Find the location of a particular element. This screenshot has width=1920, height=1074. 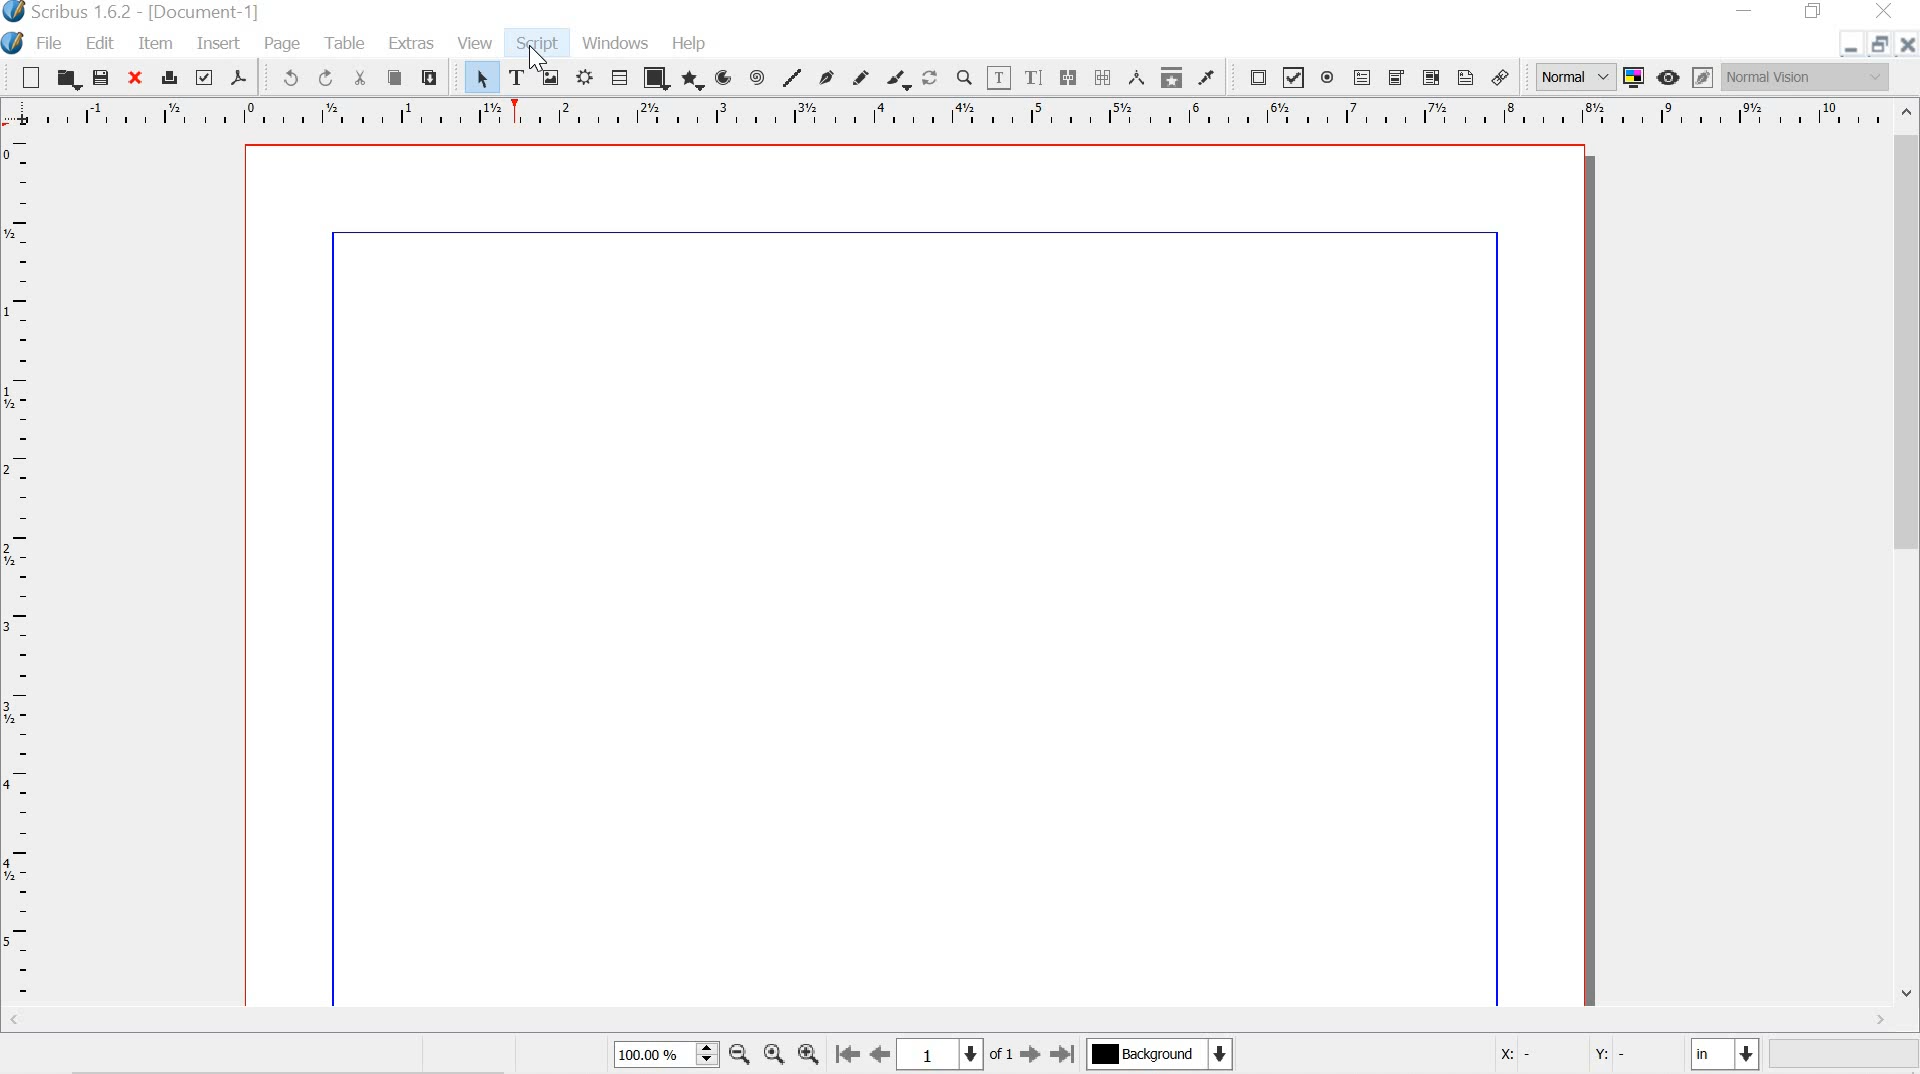

windows is located at coordinates (615, 42).